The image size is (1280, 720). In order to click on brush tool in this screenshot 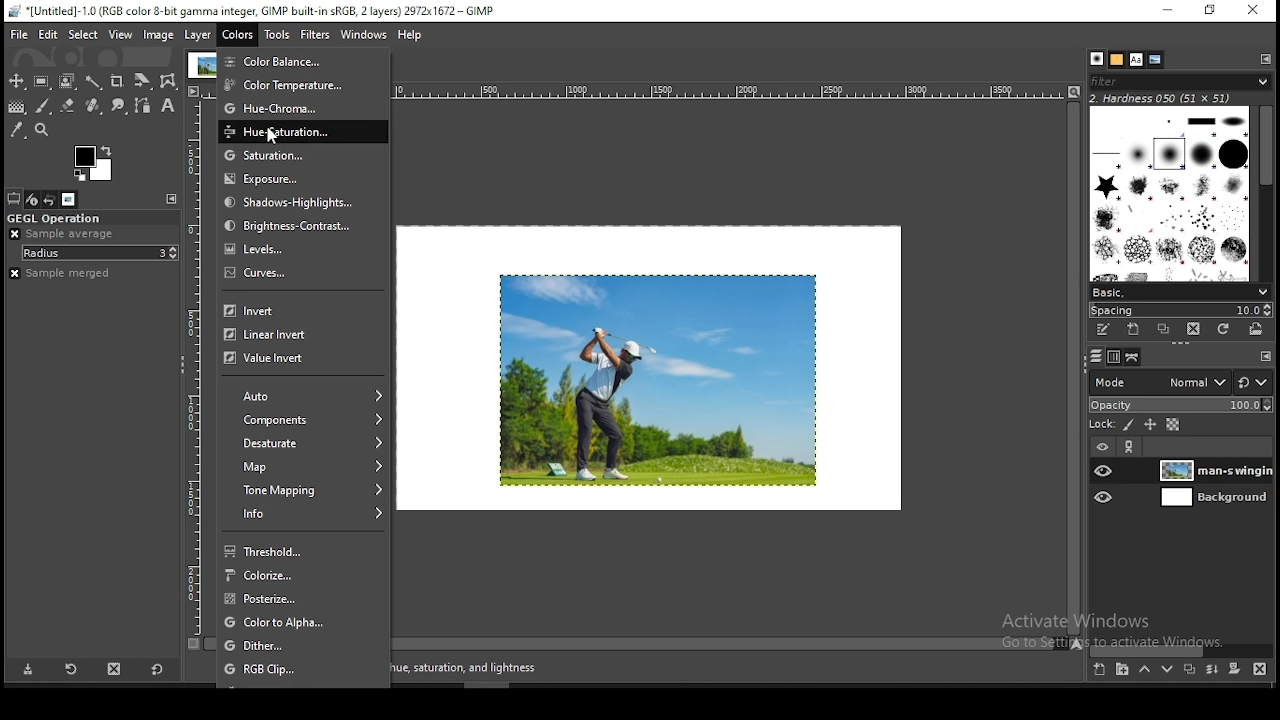, I will do `click(47, 107)`.